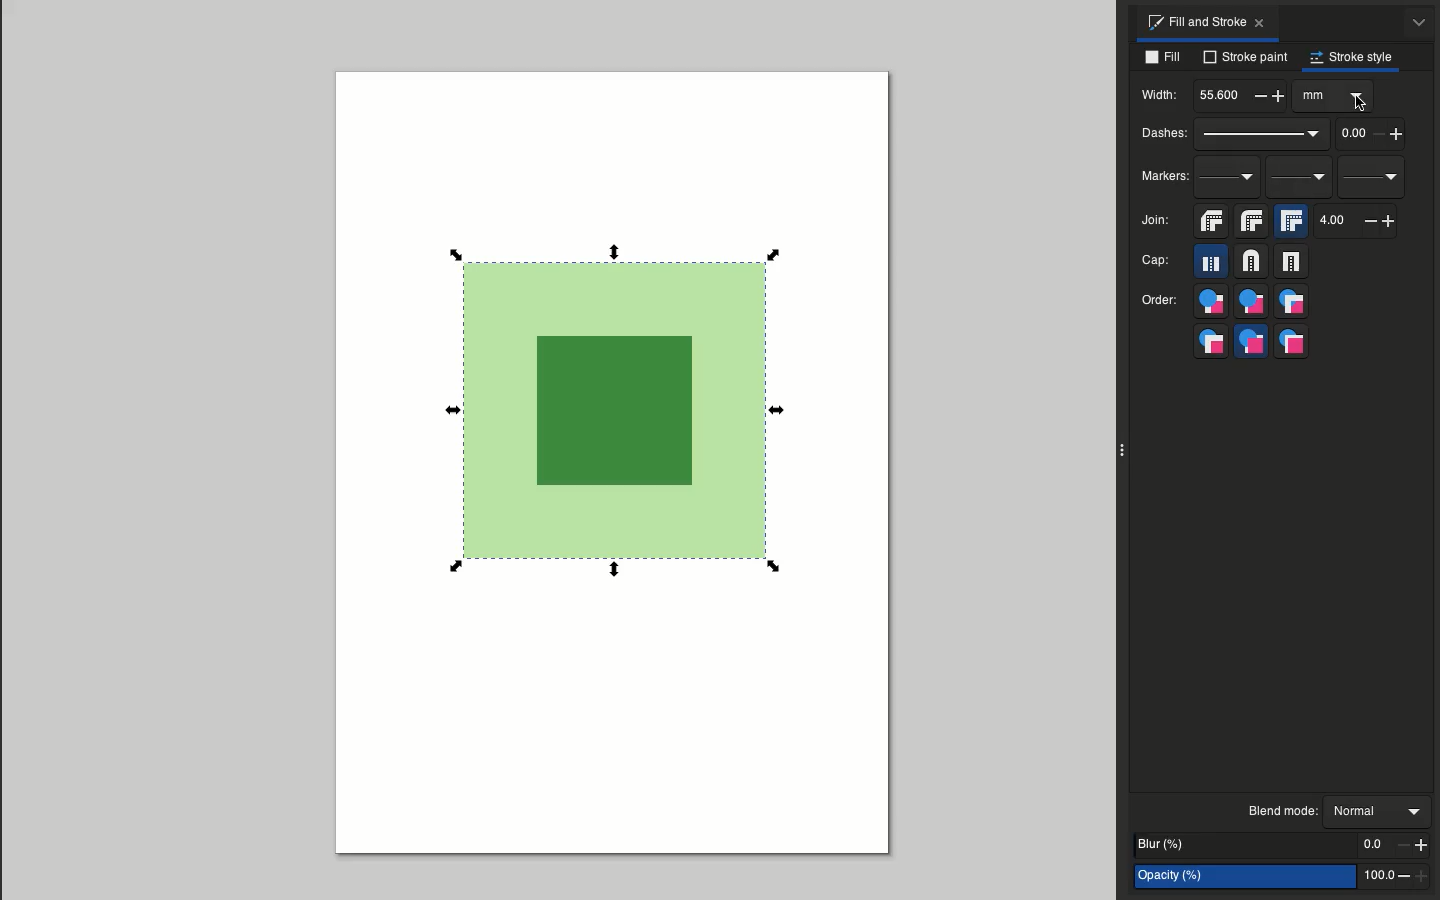 The width and height of the screenshot is (1440, 900). Describe the element at coordinates (1353, 59) in the screenshot. I see `Stroke style` at that location.